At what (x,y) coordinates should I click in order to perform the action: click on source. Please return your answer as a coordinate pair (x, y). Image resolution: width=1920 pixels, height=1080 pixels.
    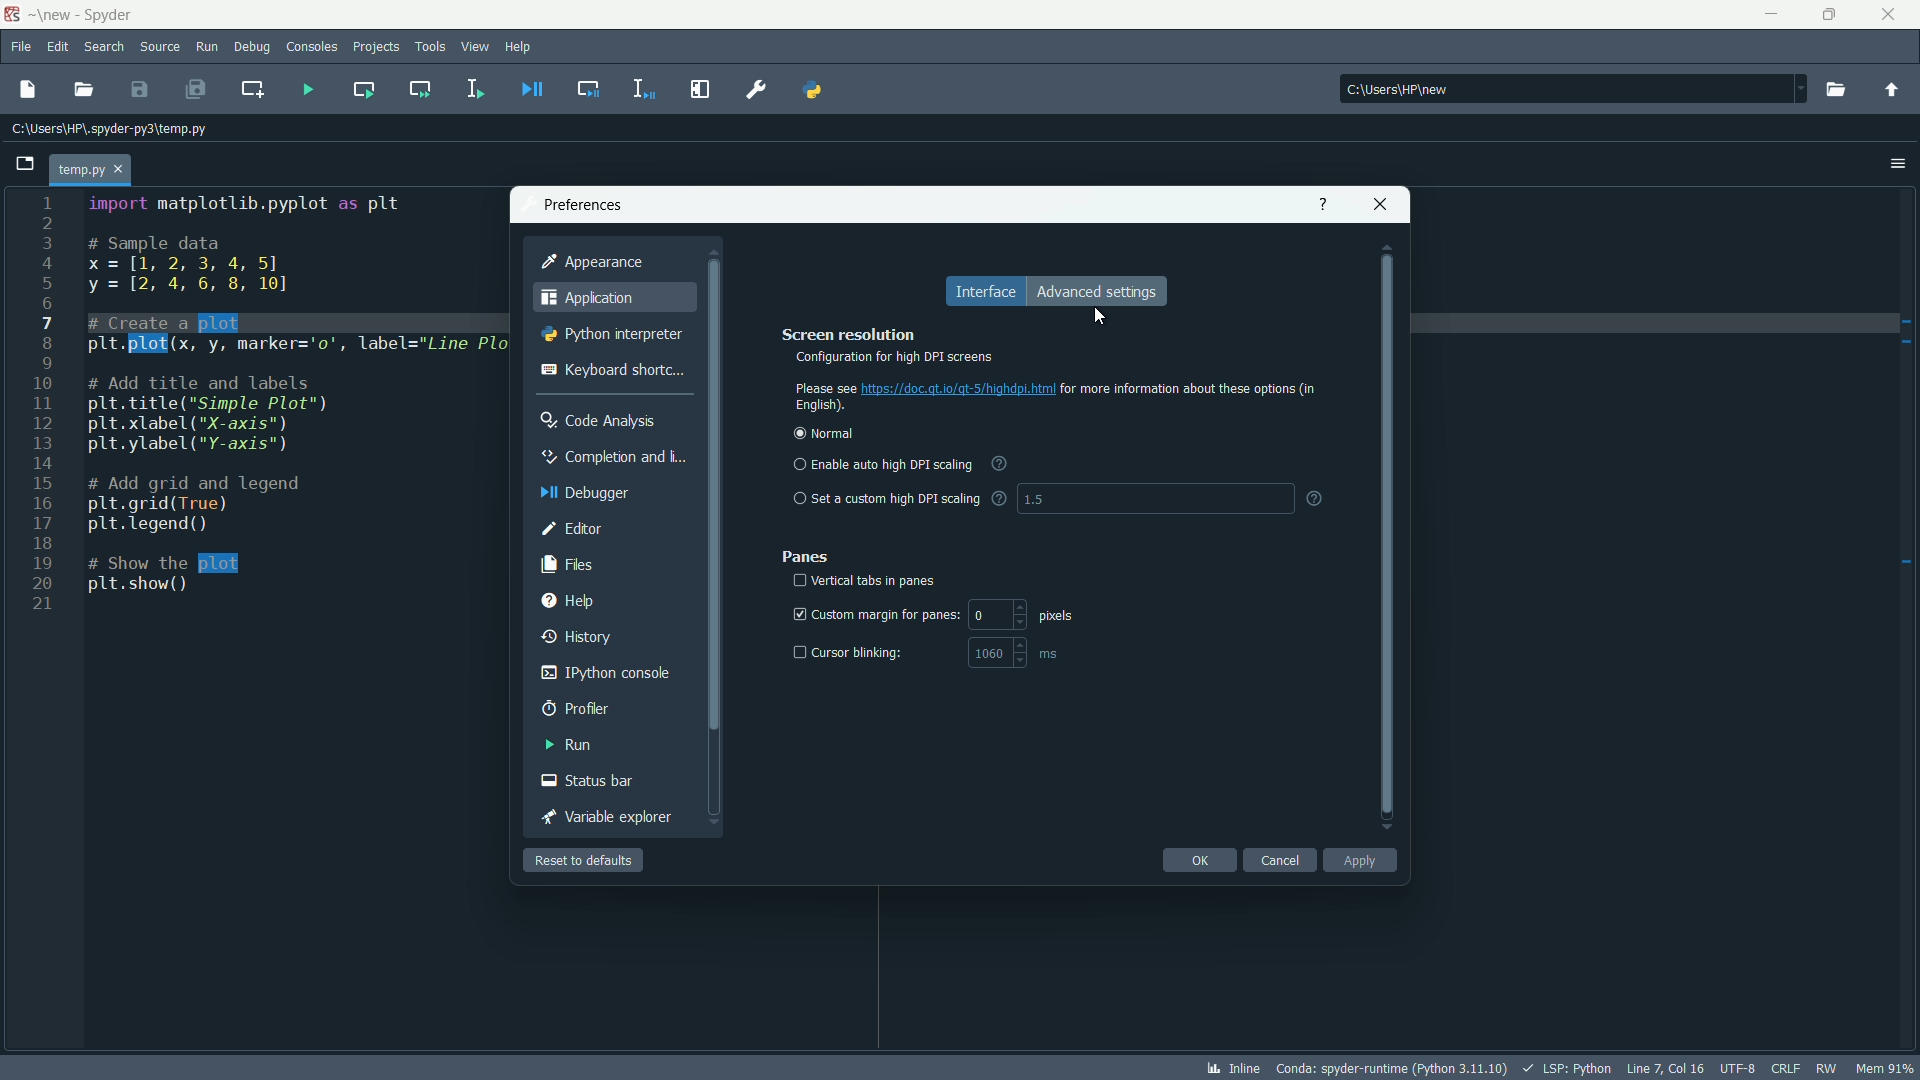
    Looking at the image, I should click on (160, 48).